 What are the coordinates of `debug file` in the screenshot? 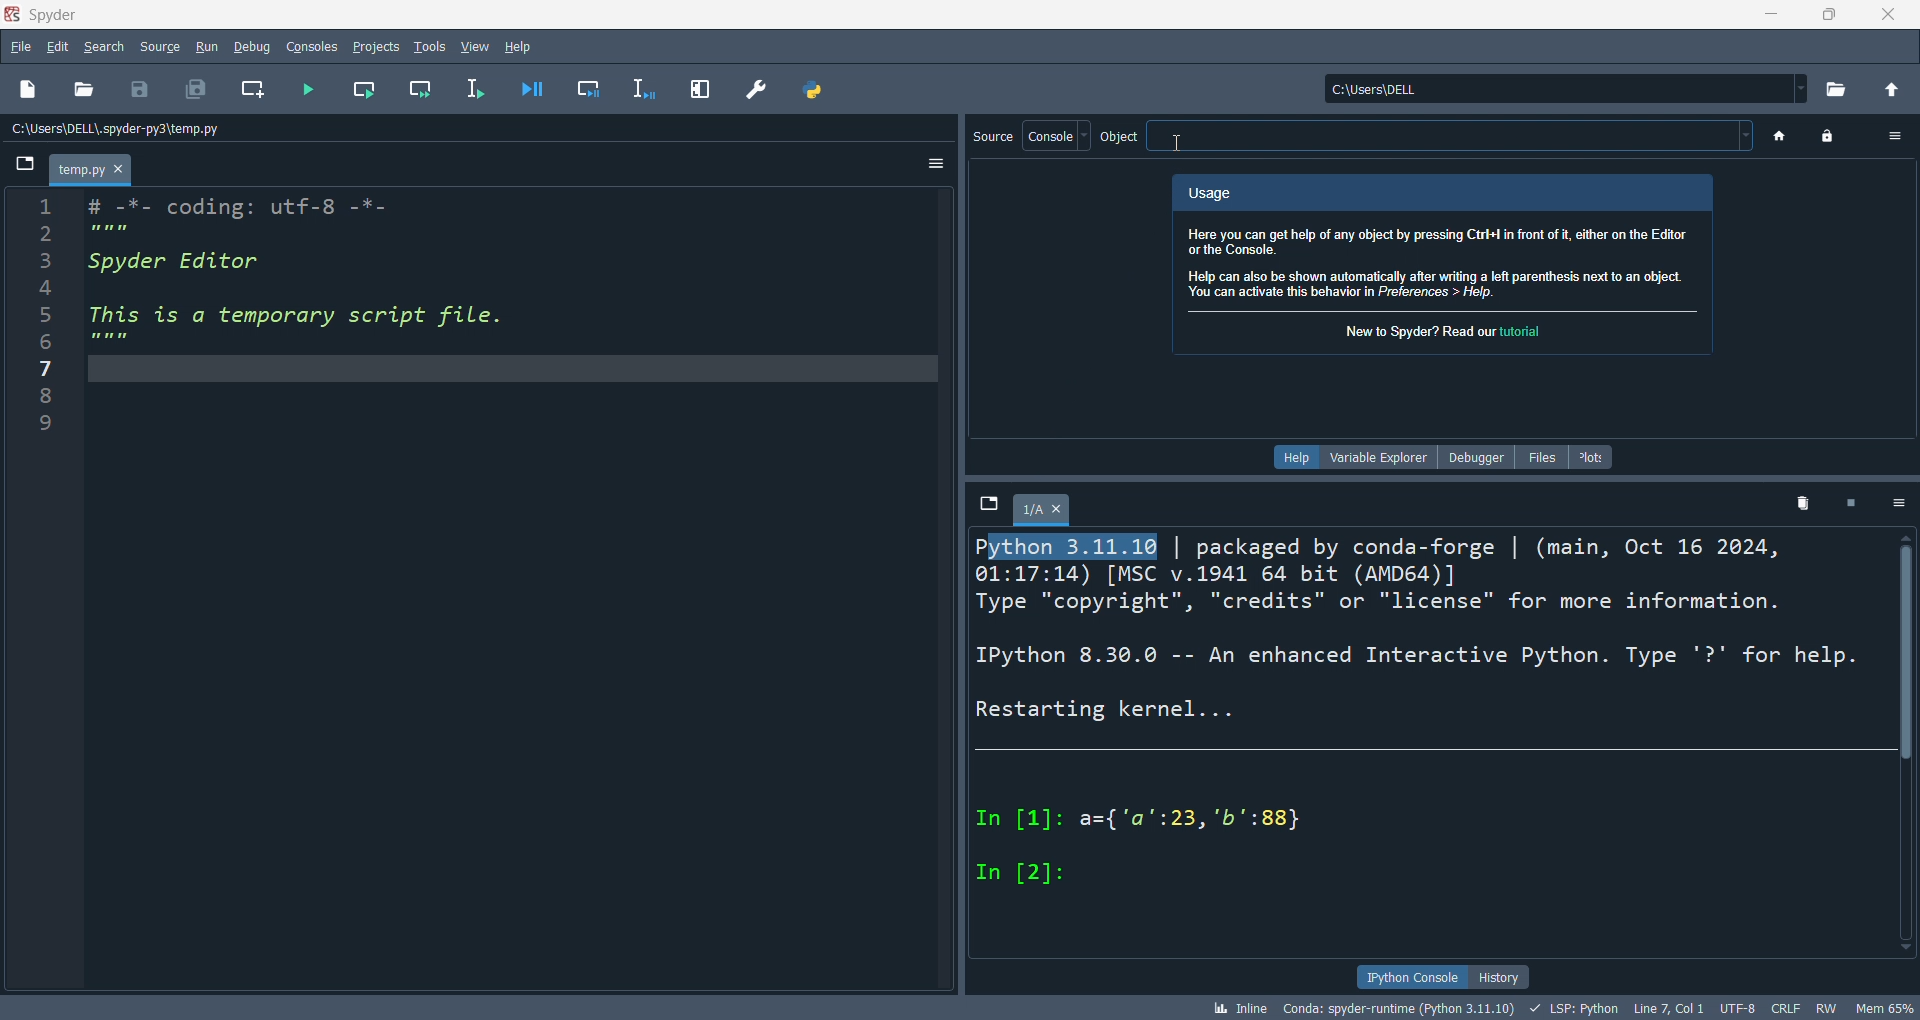 It's located at (524, 90).